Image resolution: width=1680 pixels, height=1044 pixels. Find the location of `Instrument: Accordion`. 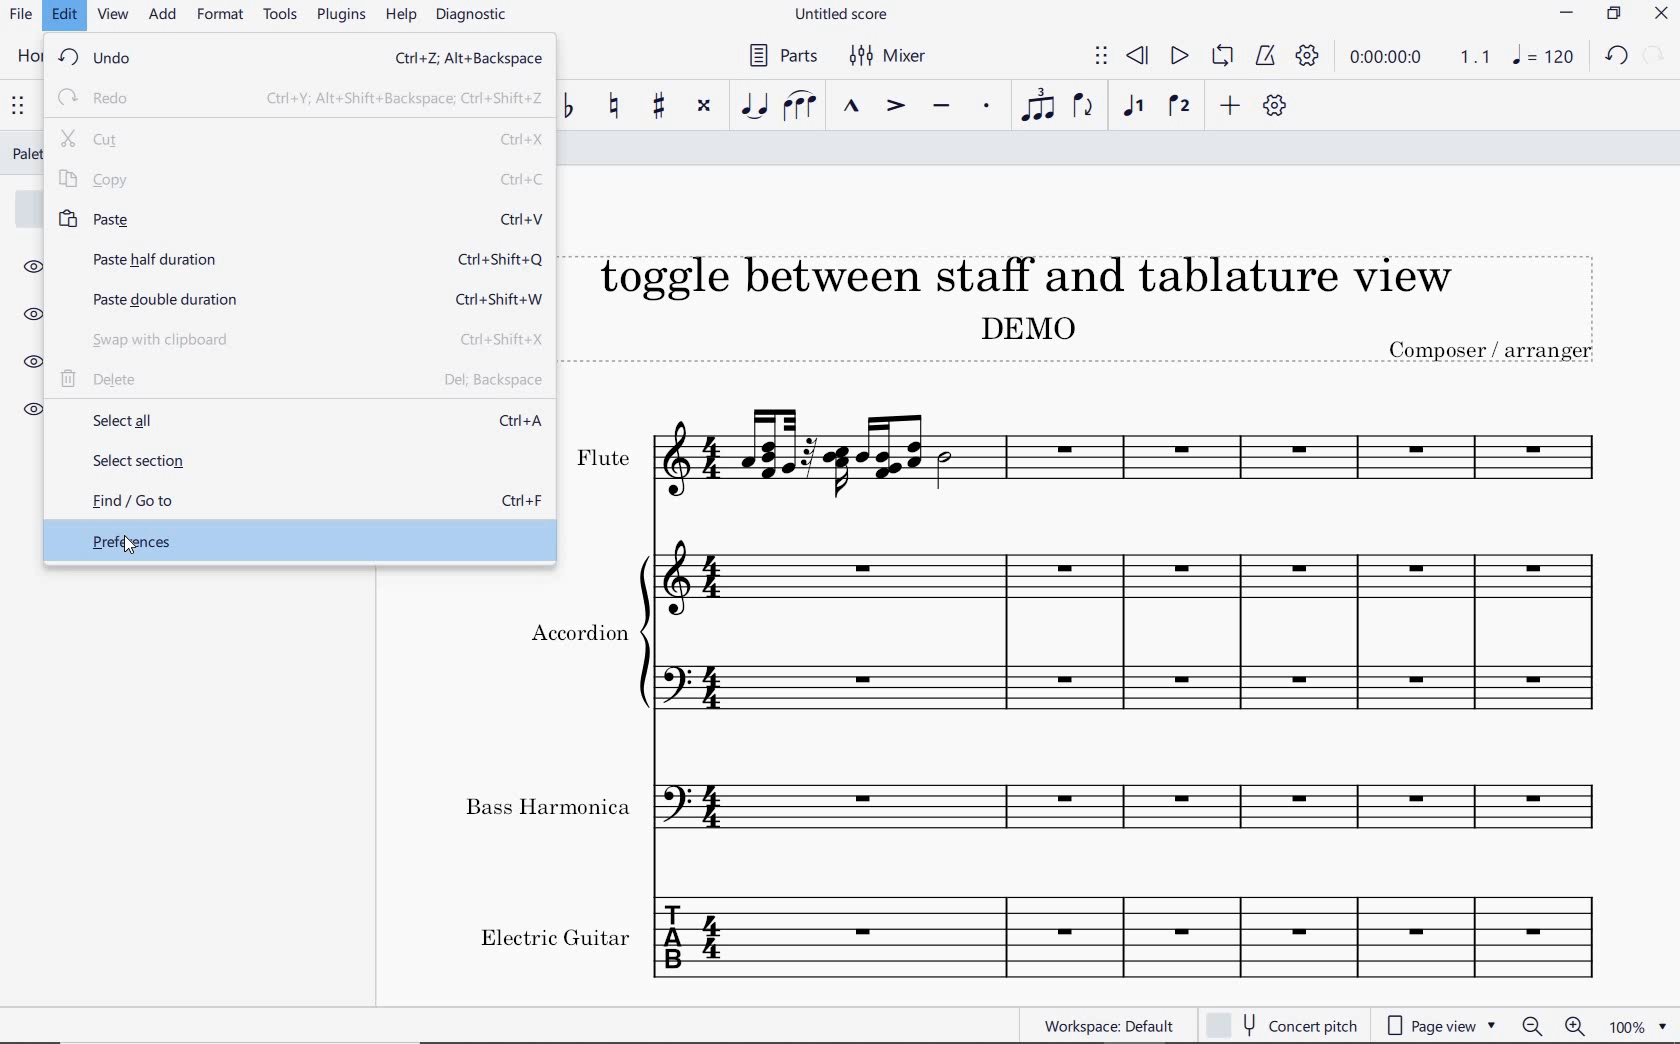

Instrument: Accordion is located at coordinates (1136, 642).